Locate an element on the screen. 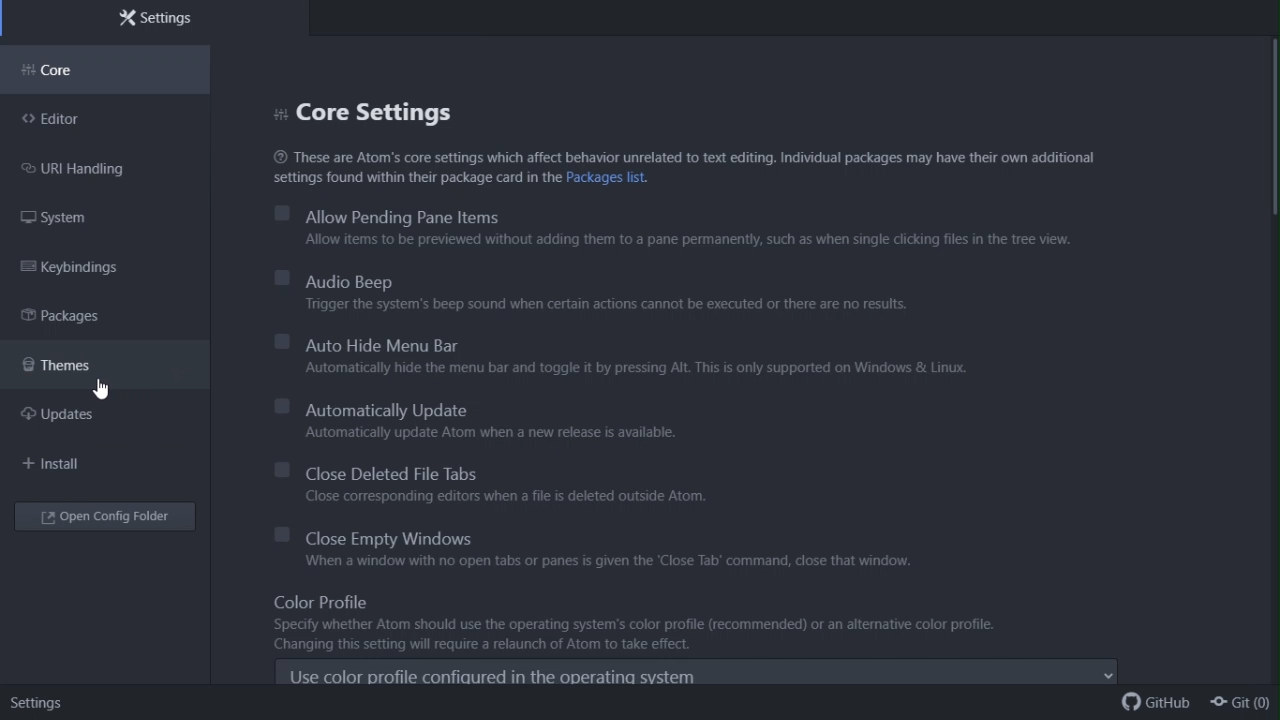 This screenshot has width=1280, height=720. Core settings is located at coordinates (368, 113).